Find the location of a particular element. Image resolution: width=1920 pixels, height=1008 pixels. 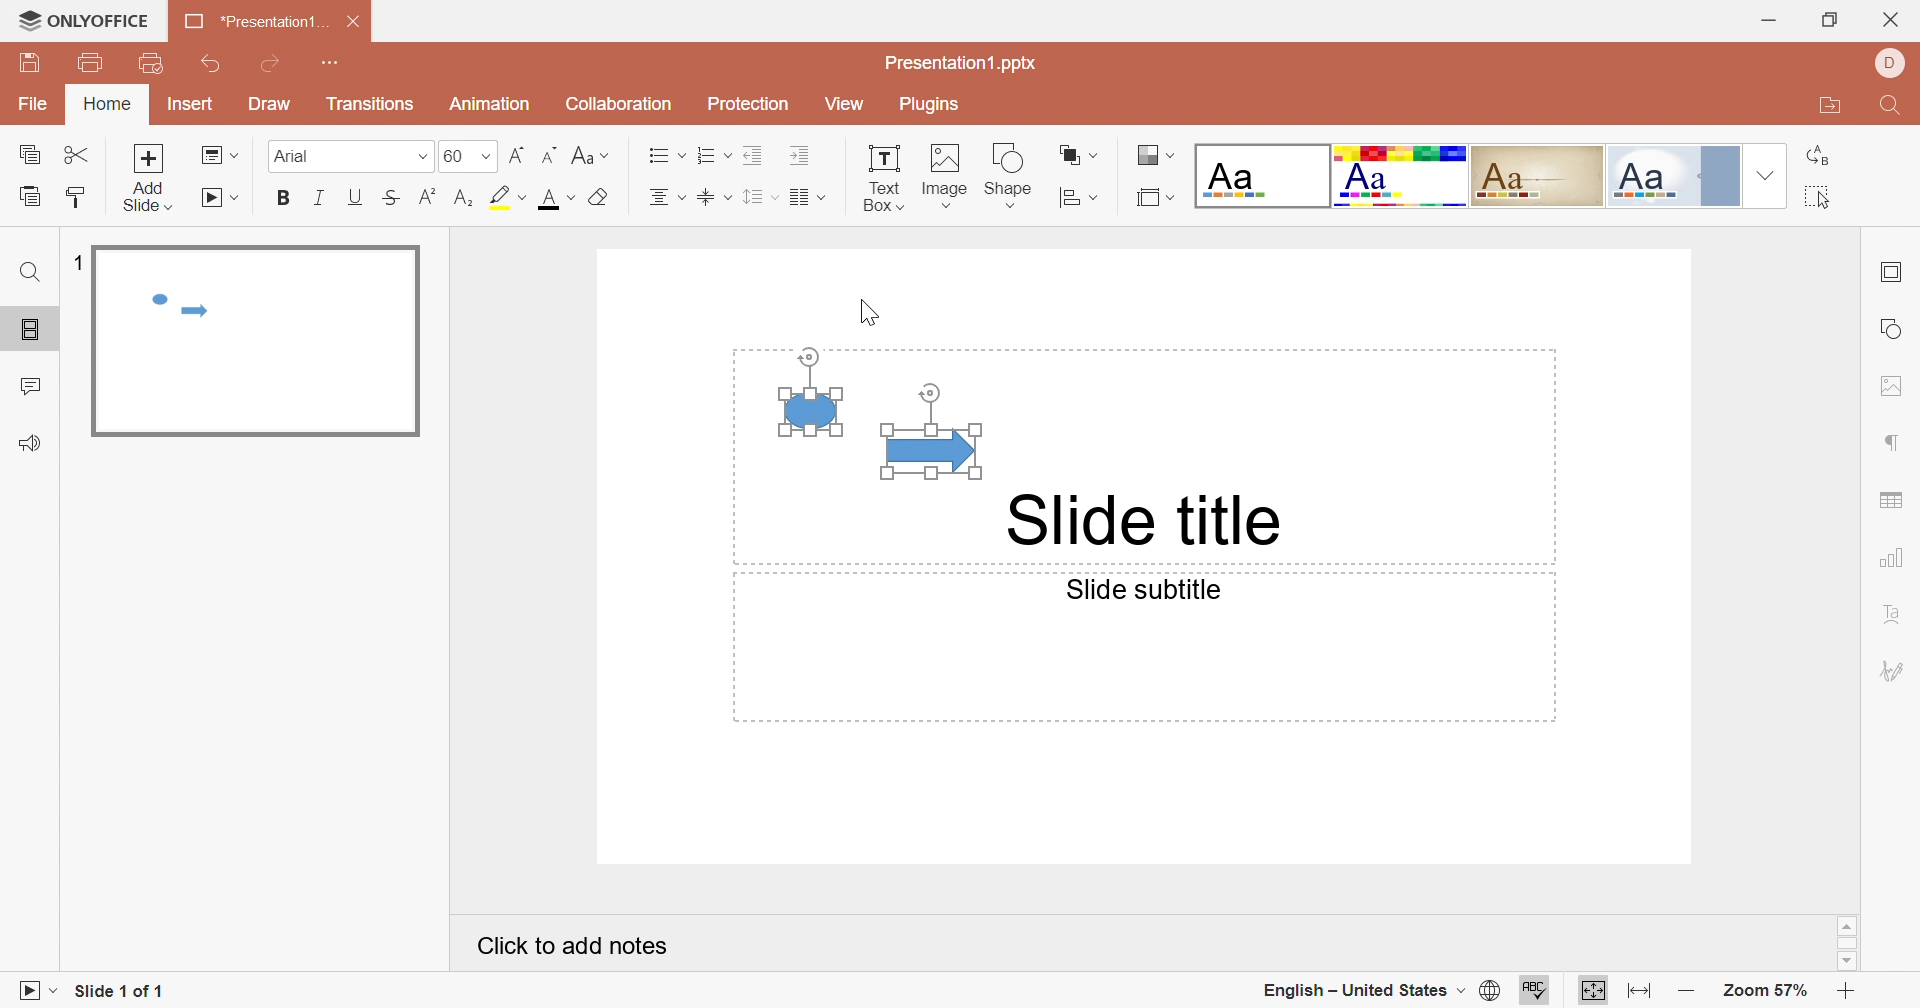

Table settings is located at coordinates (1895, 499).